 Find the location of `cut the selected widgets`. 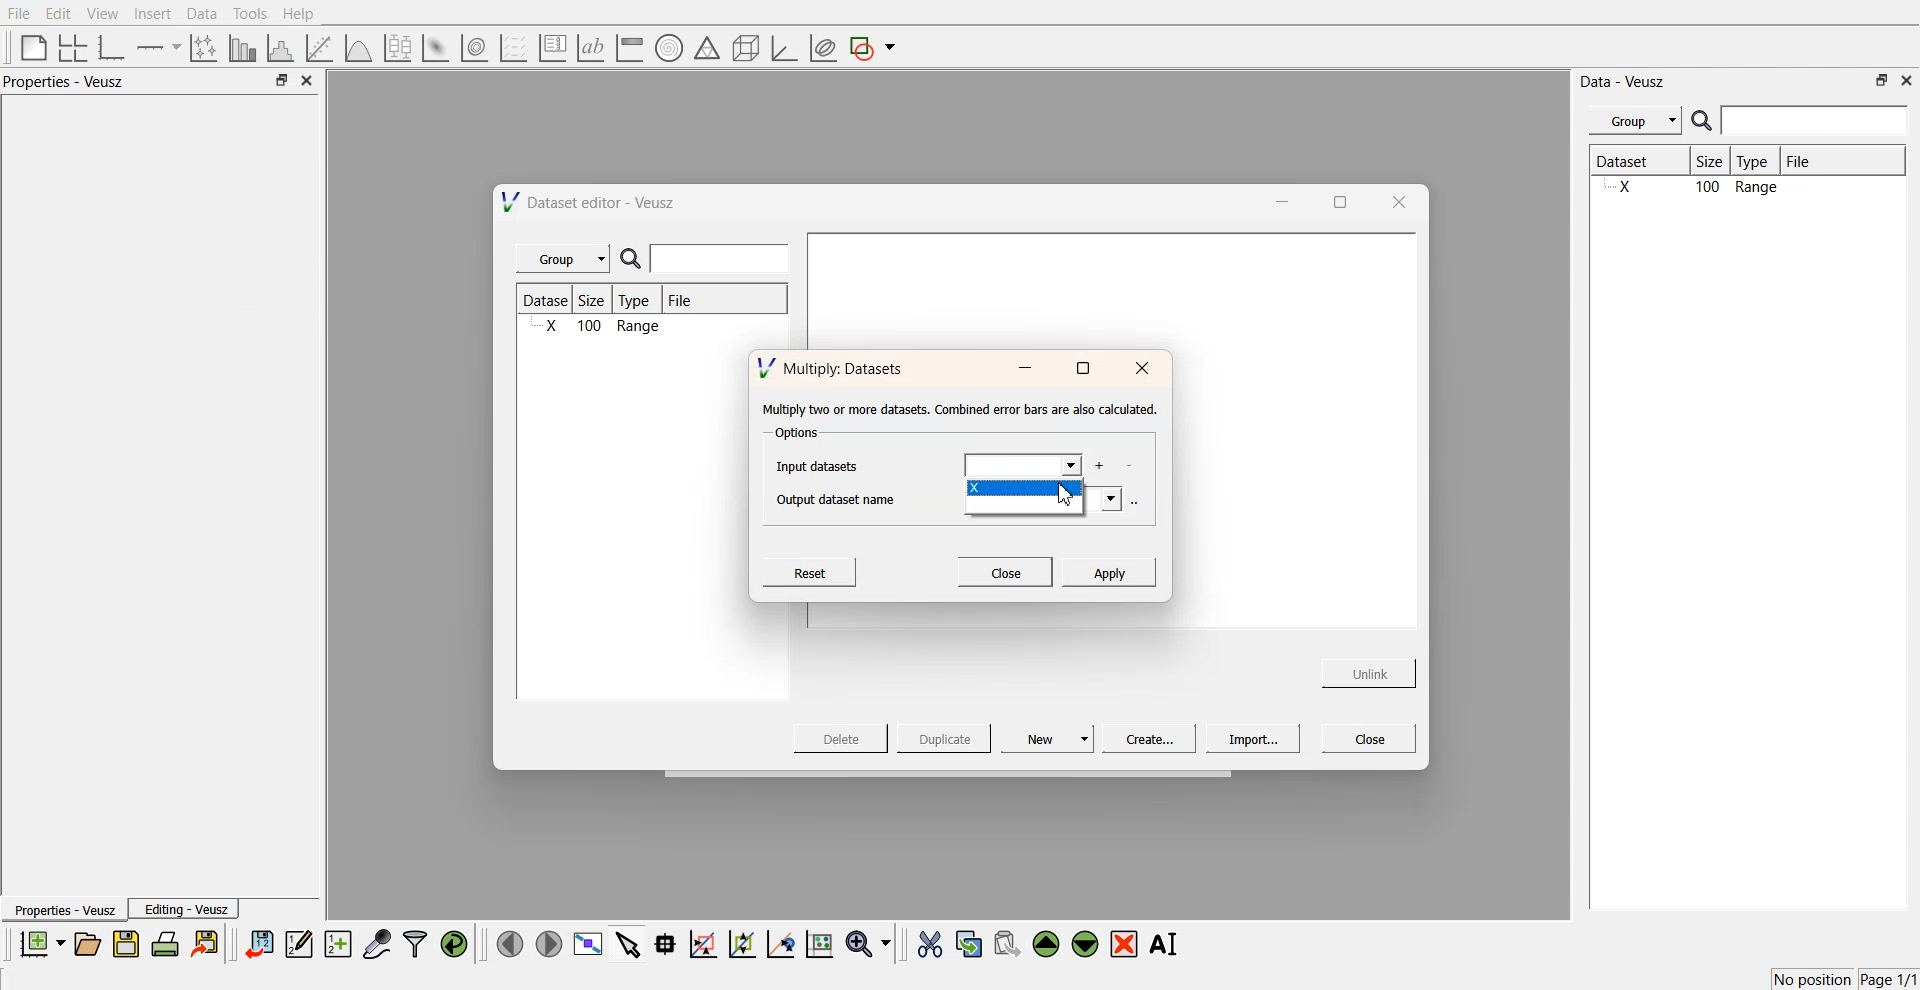

cut the selected widgets is located at coordinates (928, 945).